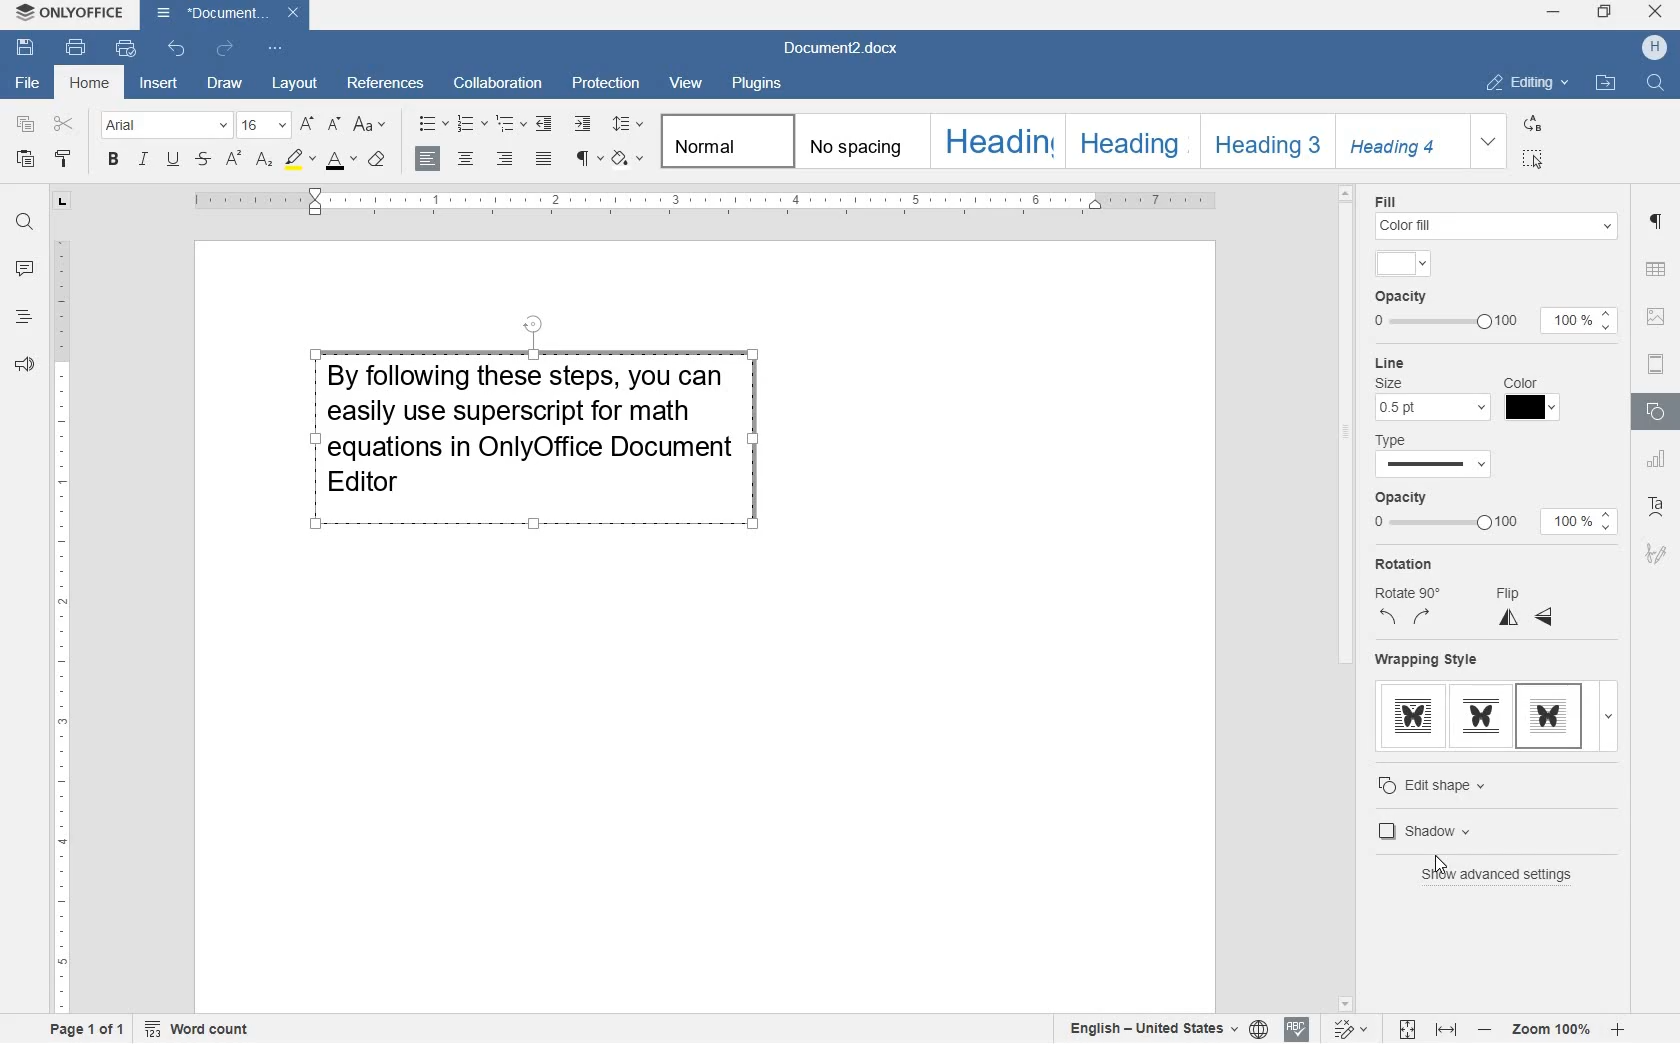 This screenshot has height=1044, width=1680. Describe the element at coordinates (724, 141) in the screenshot. I see `Normal` at that location.